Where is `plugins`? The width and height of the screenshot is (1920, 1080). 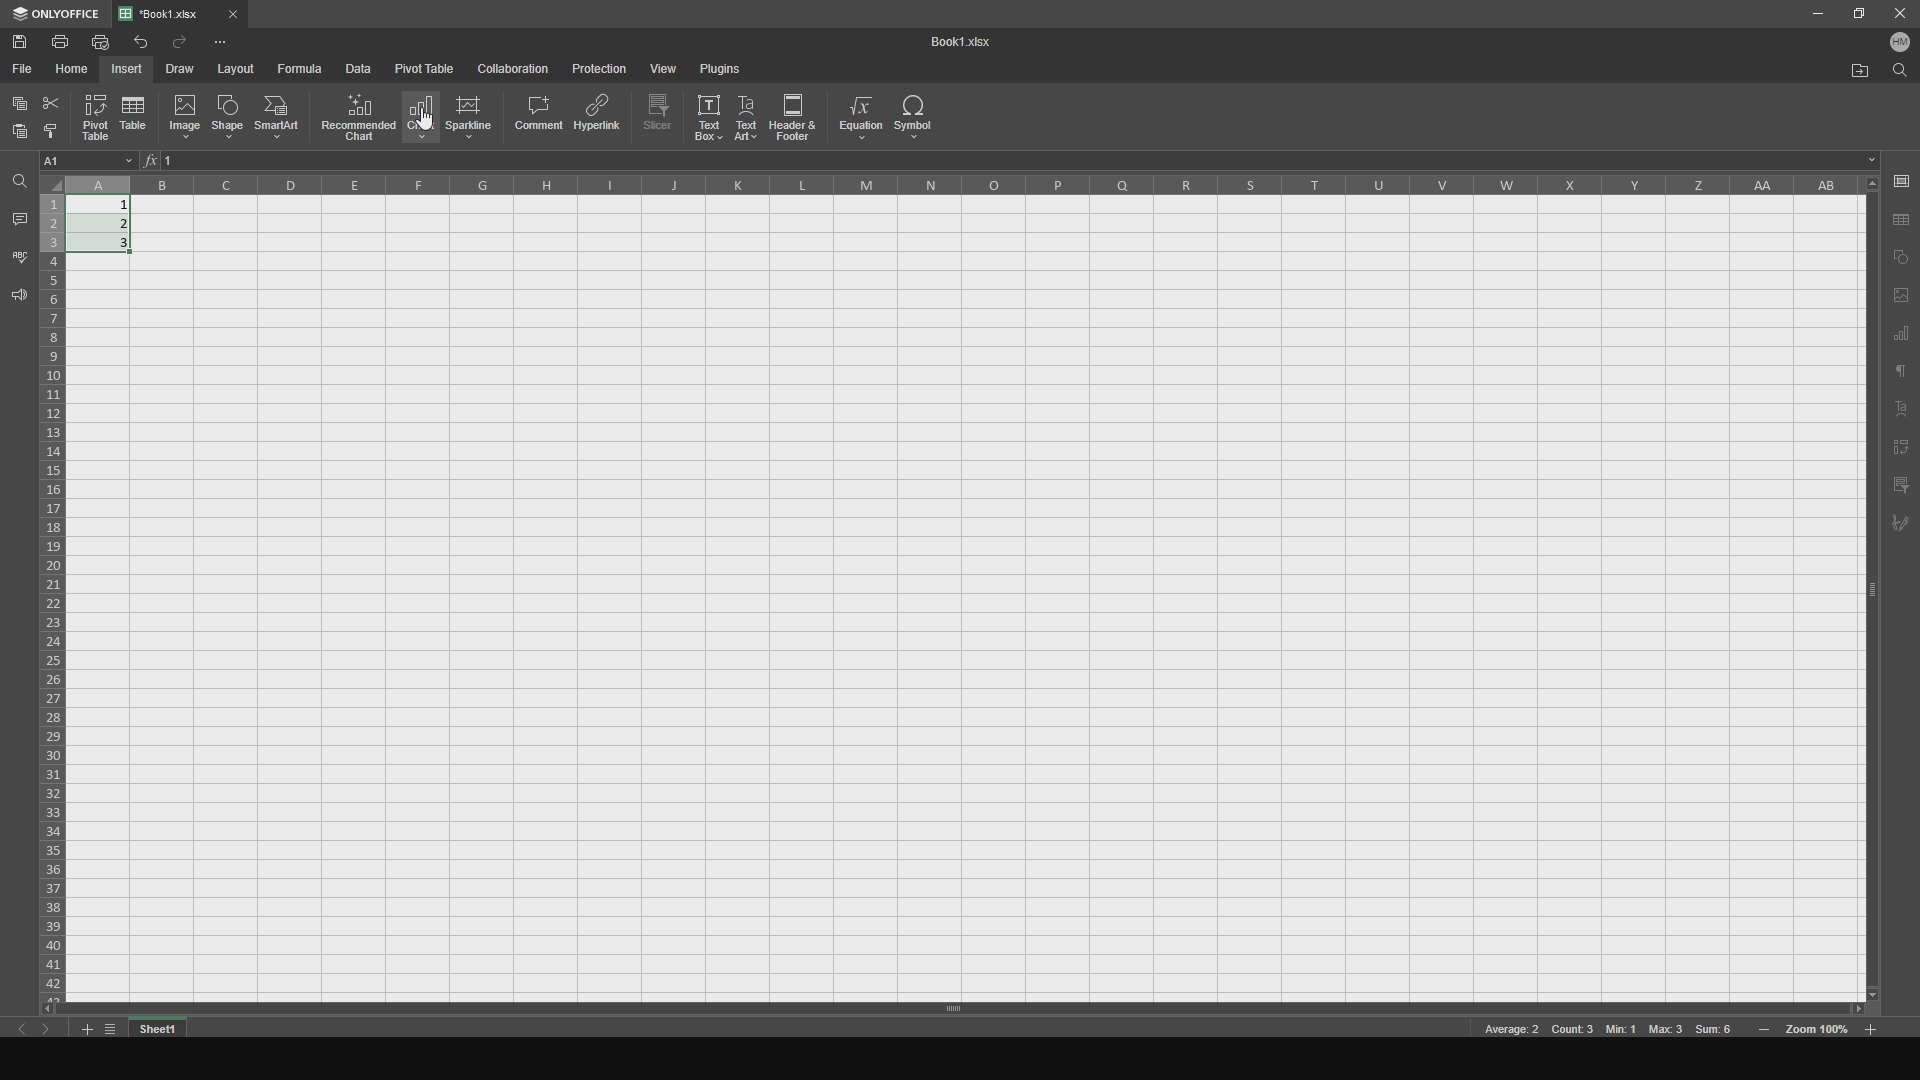
plugins is located at coordinates (722, 68).